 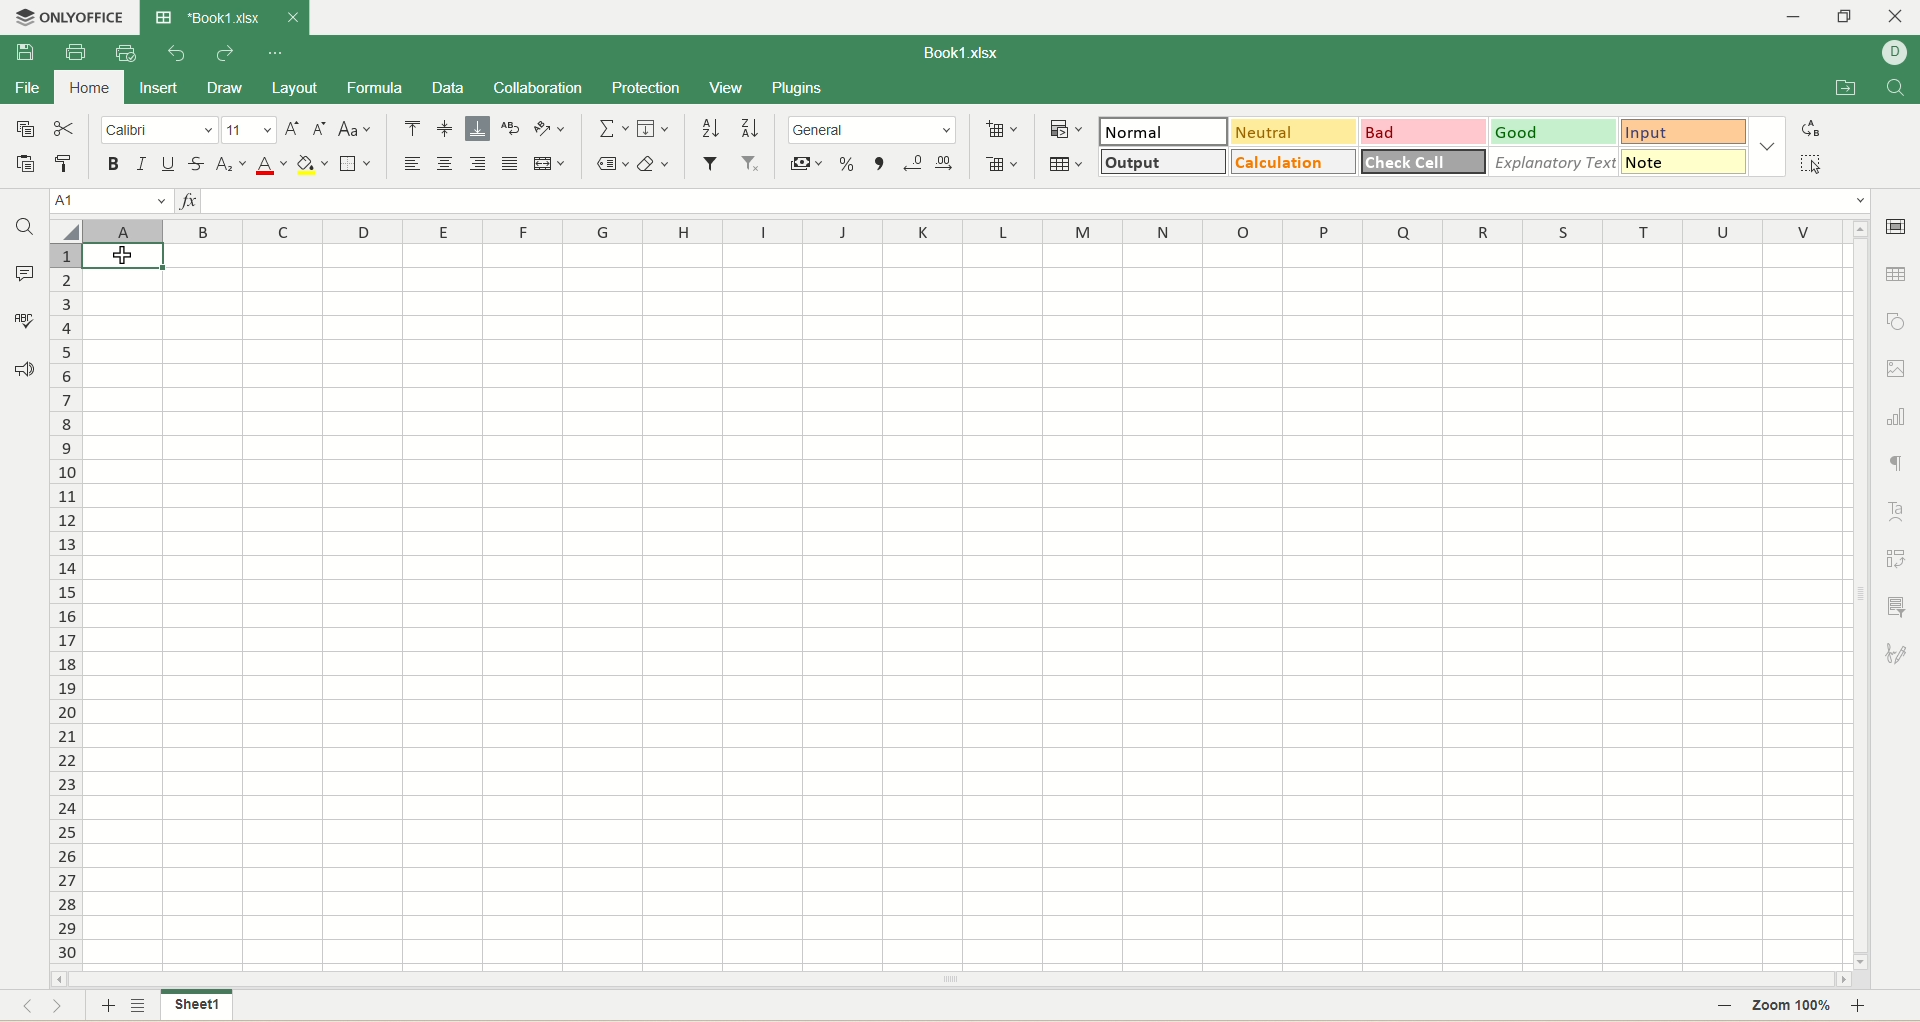 I want to click on view, so click(x=727, y=87).